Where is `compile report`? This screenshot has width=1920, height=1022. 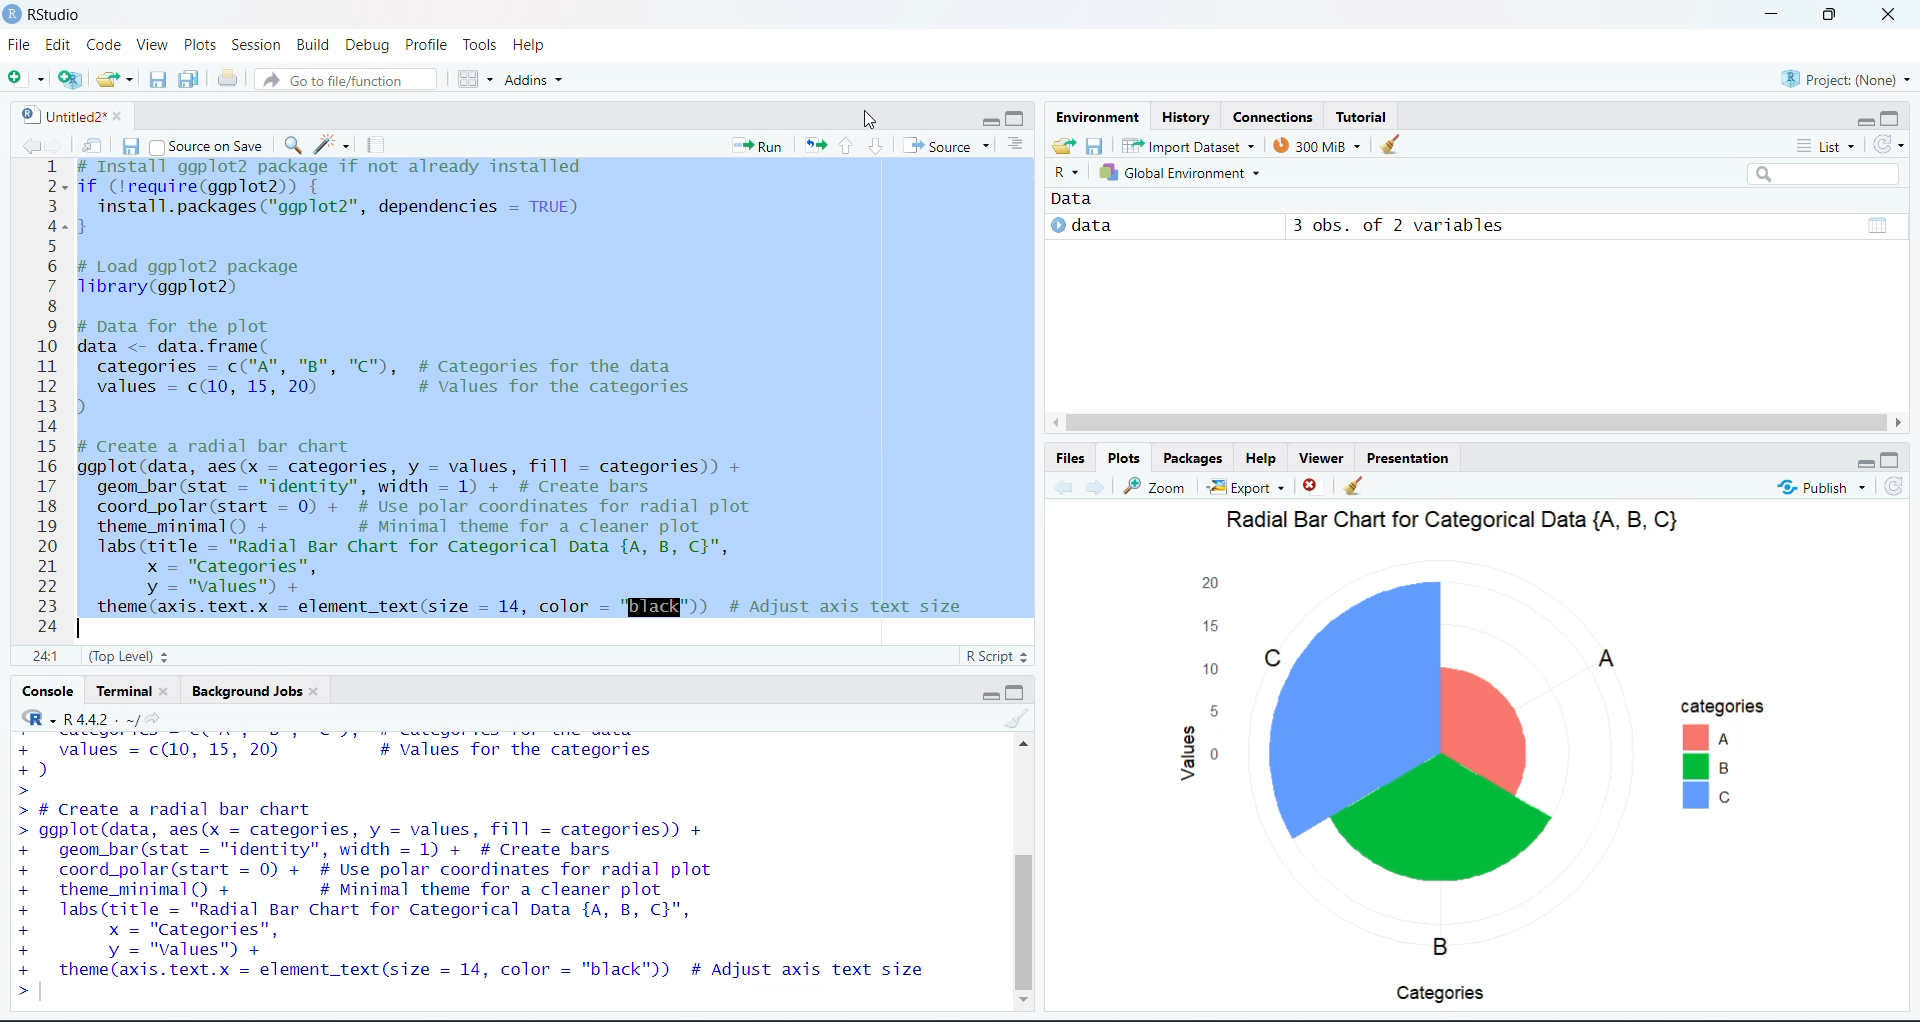
compile report is located at coordinates (370, 147).